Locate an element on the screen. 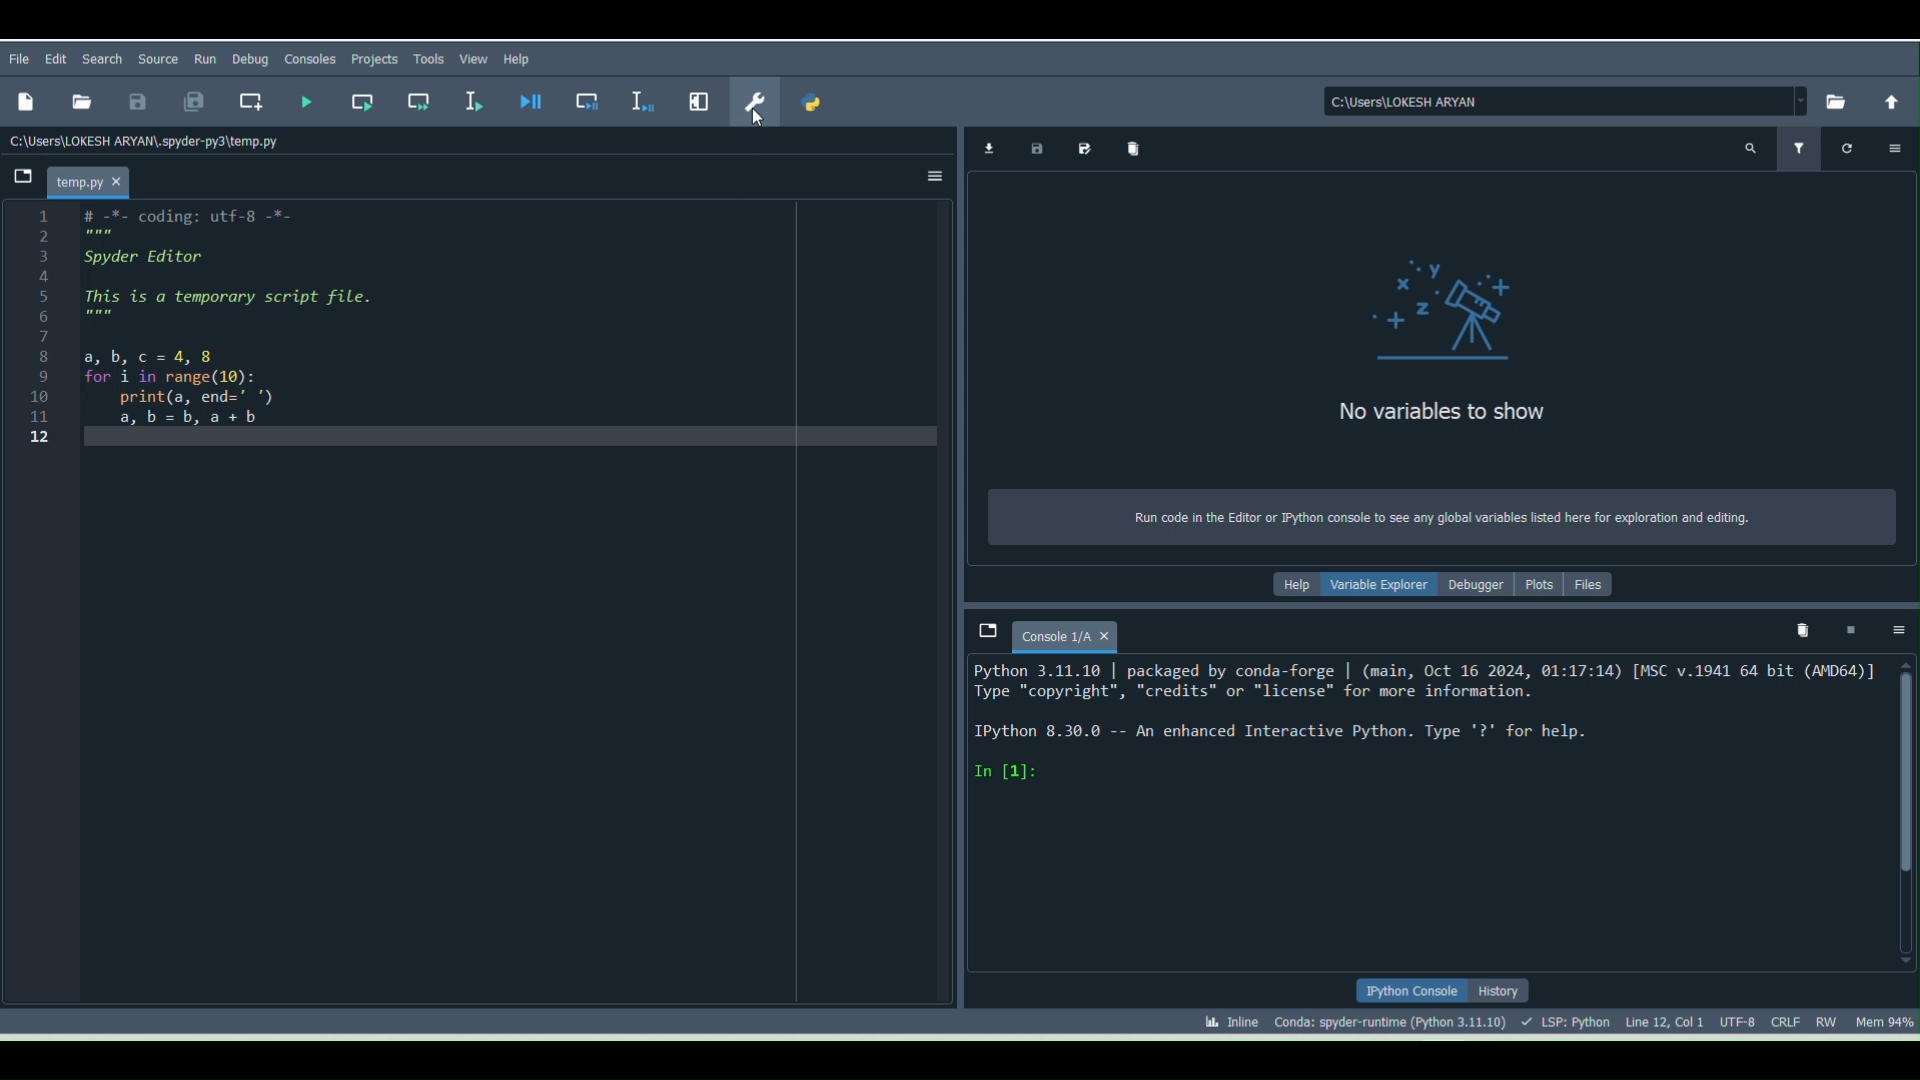  Save file (Ctrl + S) is located at coordinates (137, 100).